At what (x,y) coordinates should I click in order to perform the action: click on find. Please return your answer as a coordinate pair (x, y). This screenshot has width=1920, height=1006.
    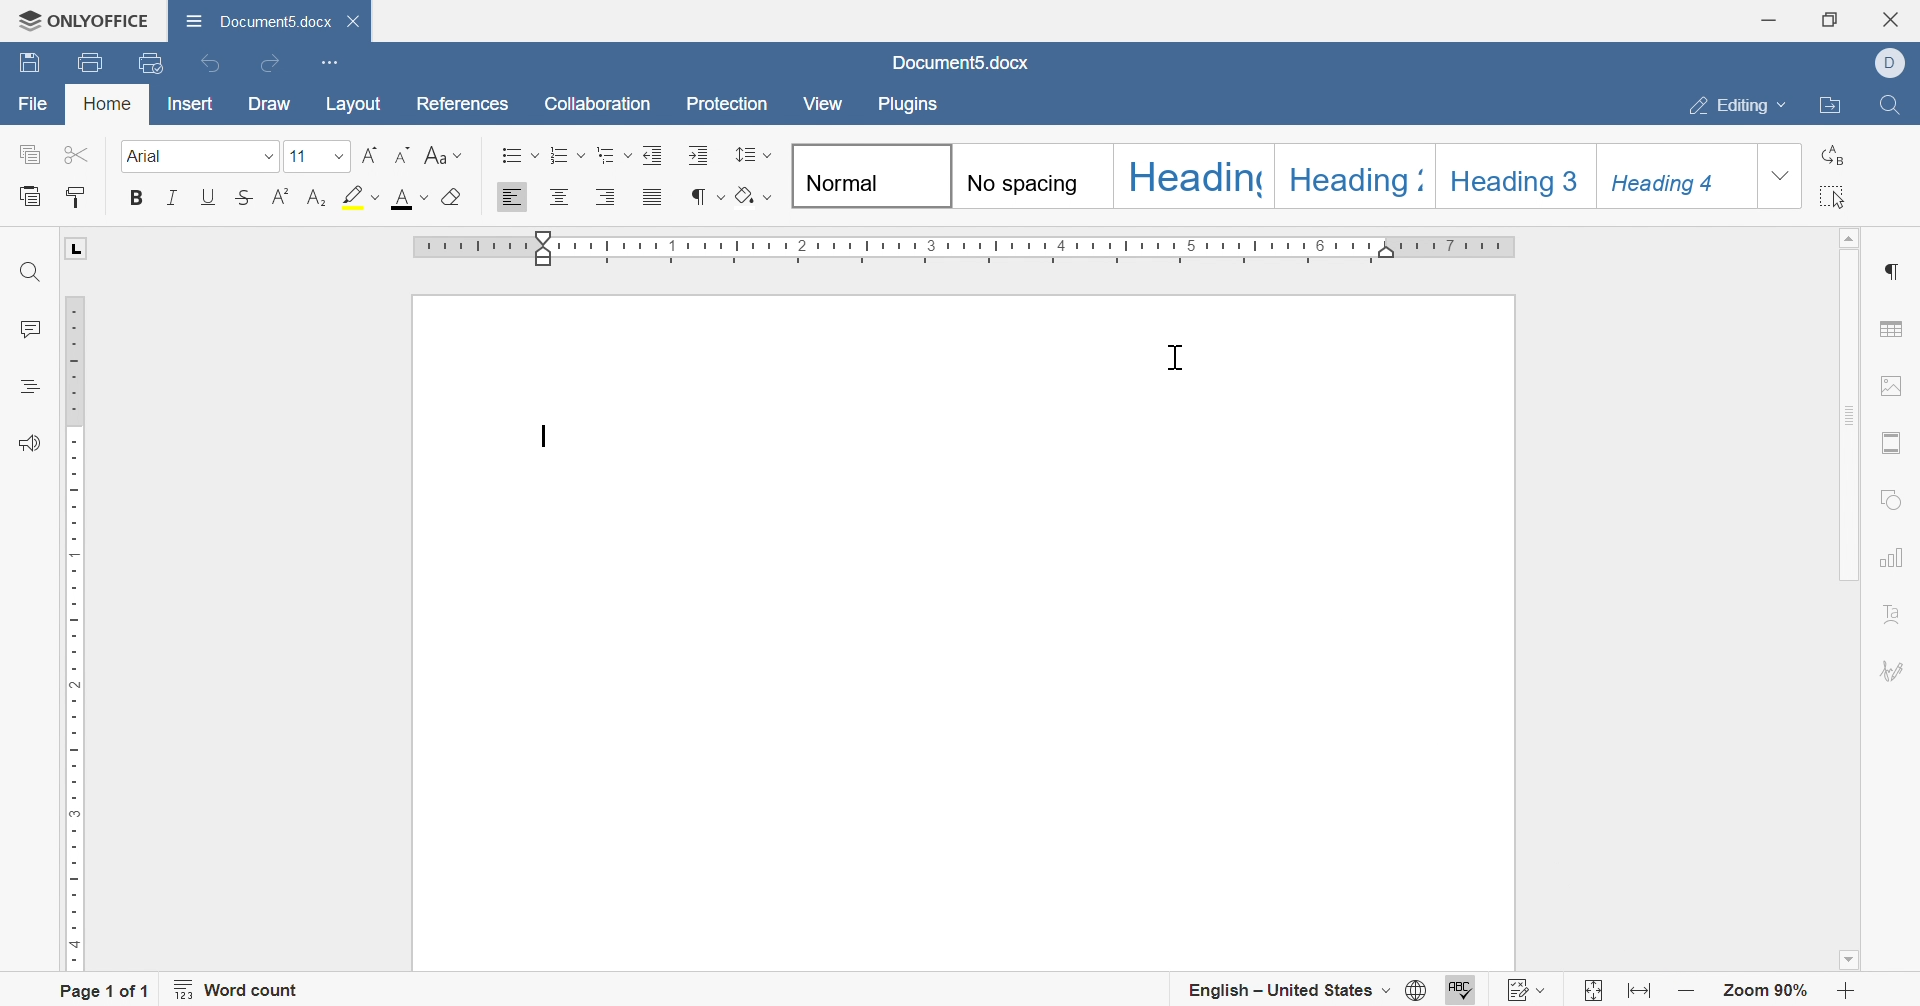
    Looking at the image, I should click on (1895, 105).